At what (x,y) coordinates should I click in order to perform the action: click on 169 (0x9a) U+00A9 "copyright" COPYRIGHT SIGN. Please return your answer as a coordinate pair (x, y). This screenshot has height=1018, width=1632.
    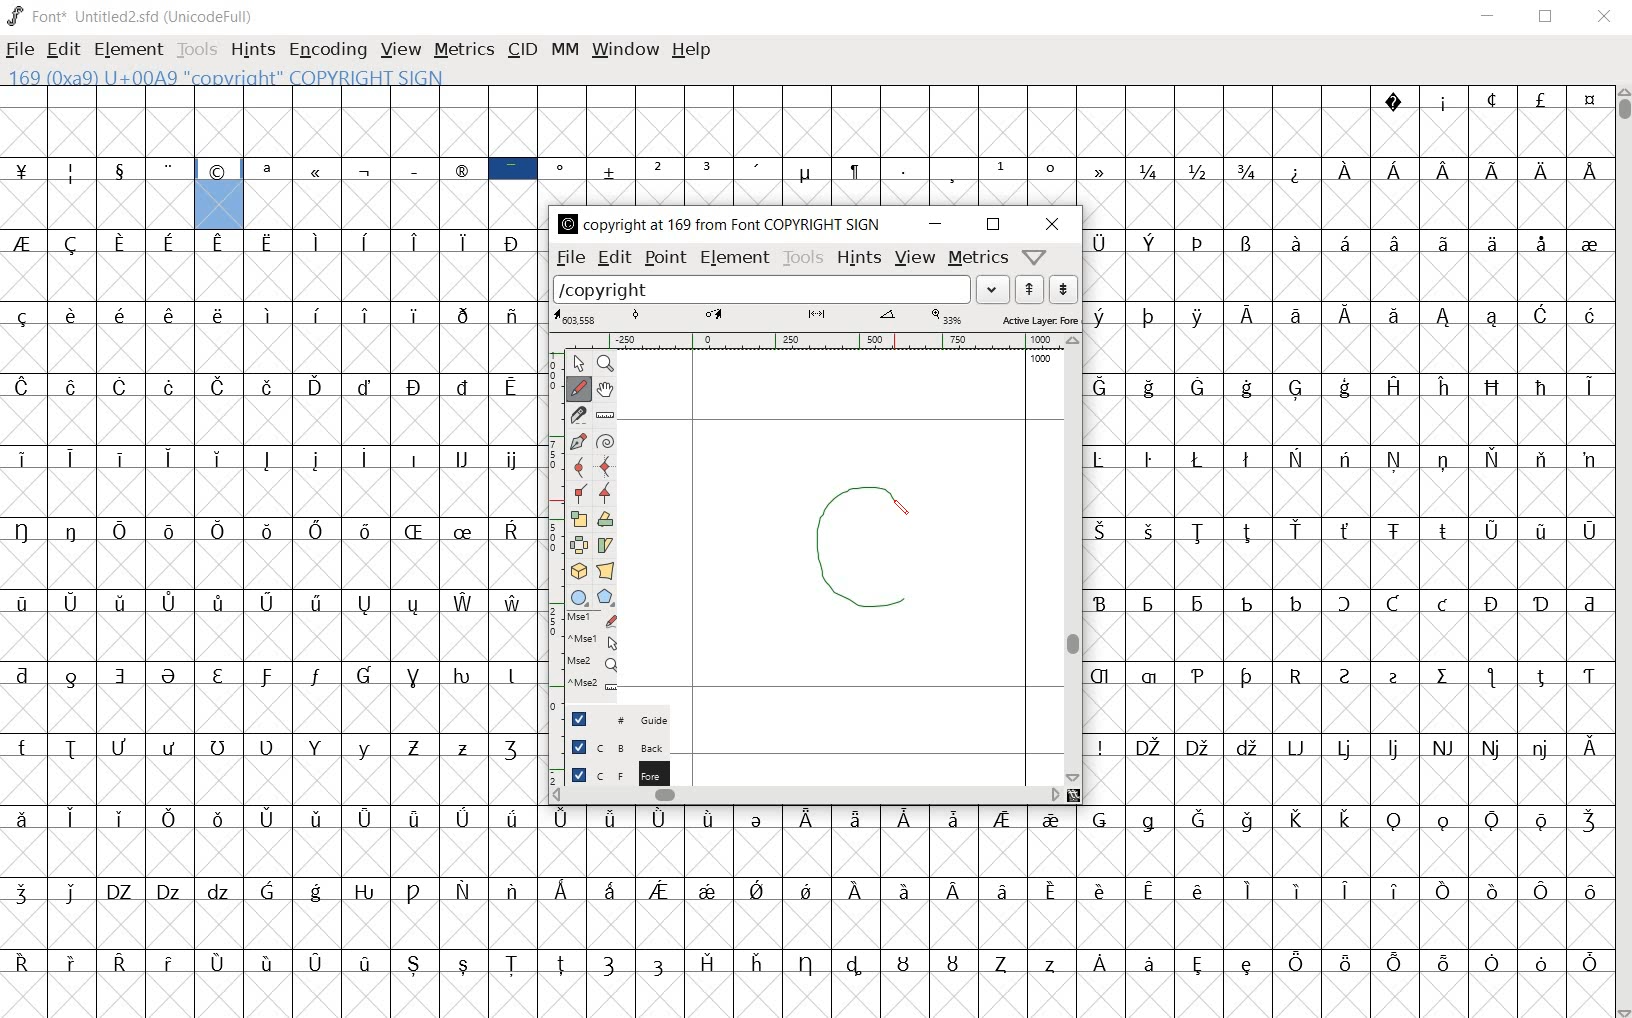
    Looking at the image, I should click on (234, 76).